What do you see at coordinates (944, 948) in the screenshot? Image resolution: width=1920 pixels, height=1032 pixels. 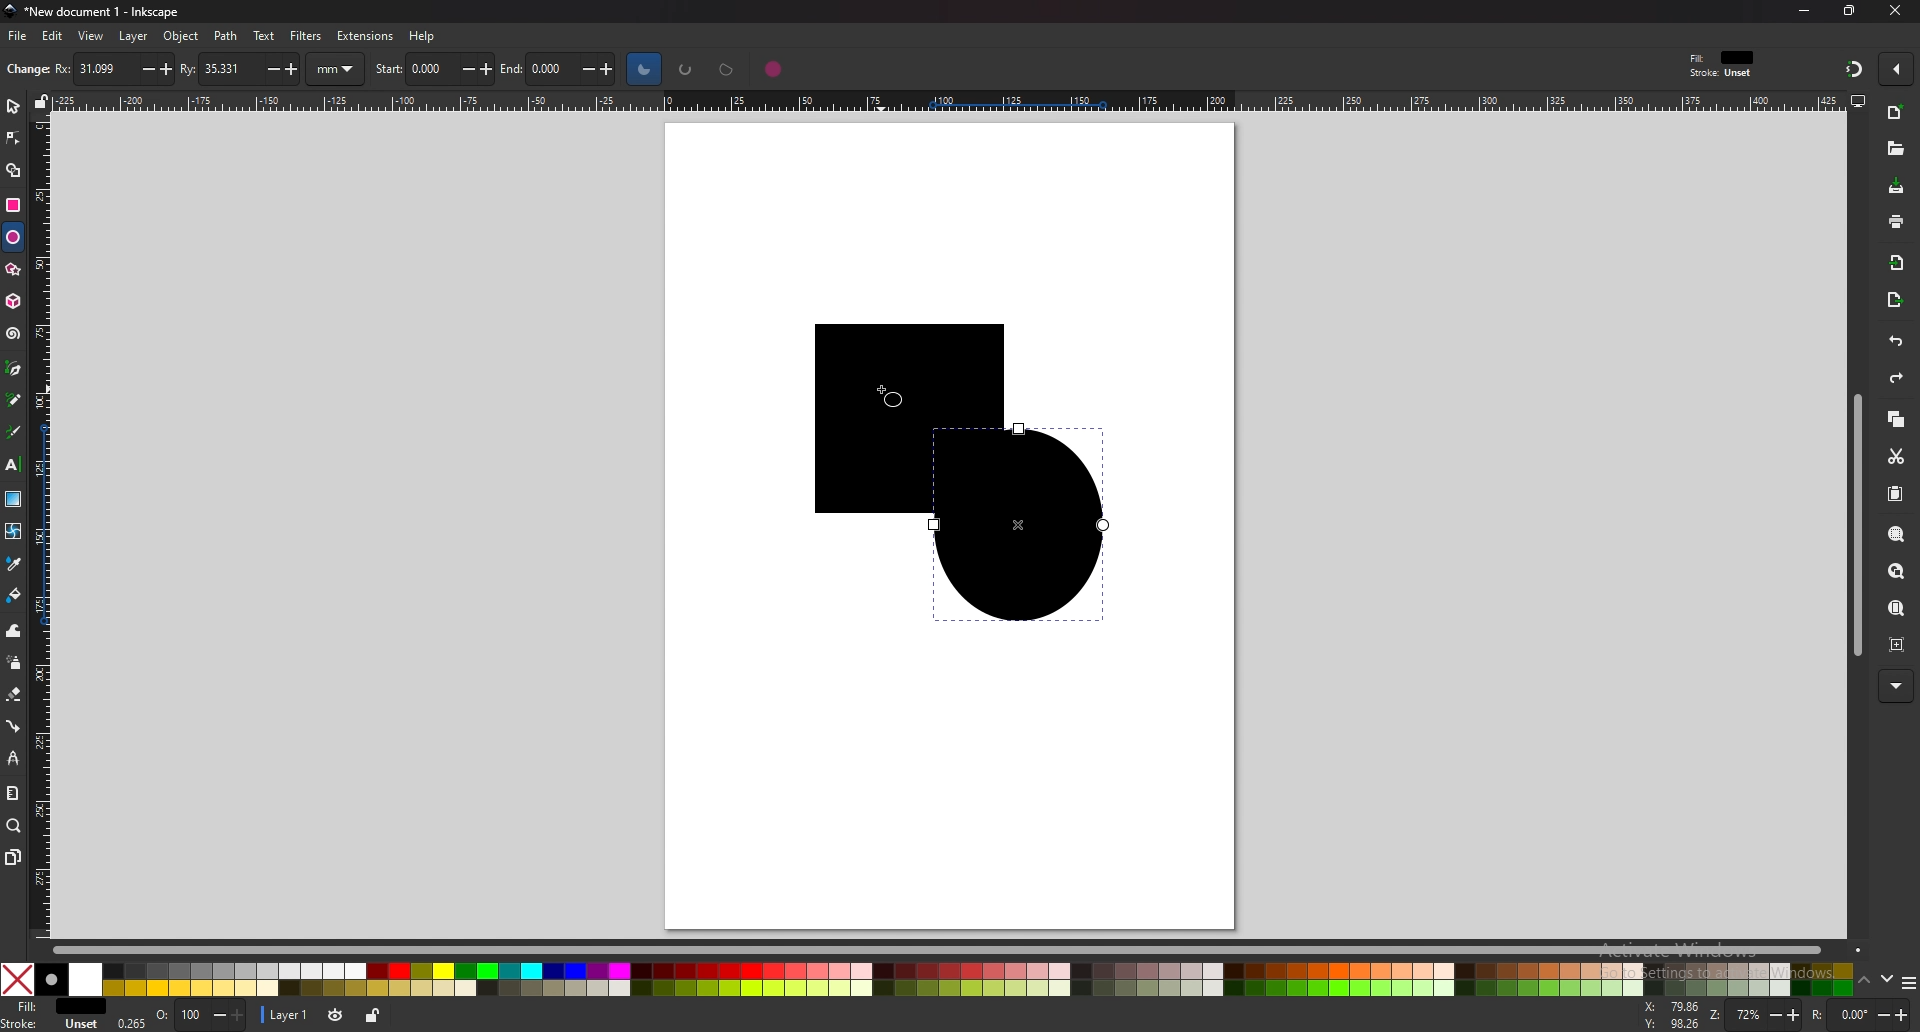 I see `scroll bar` at bounding box center [944, 948].